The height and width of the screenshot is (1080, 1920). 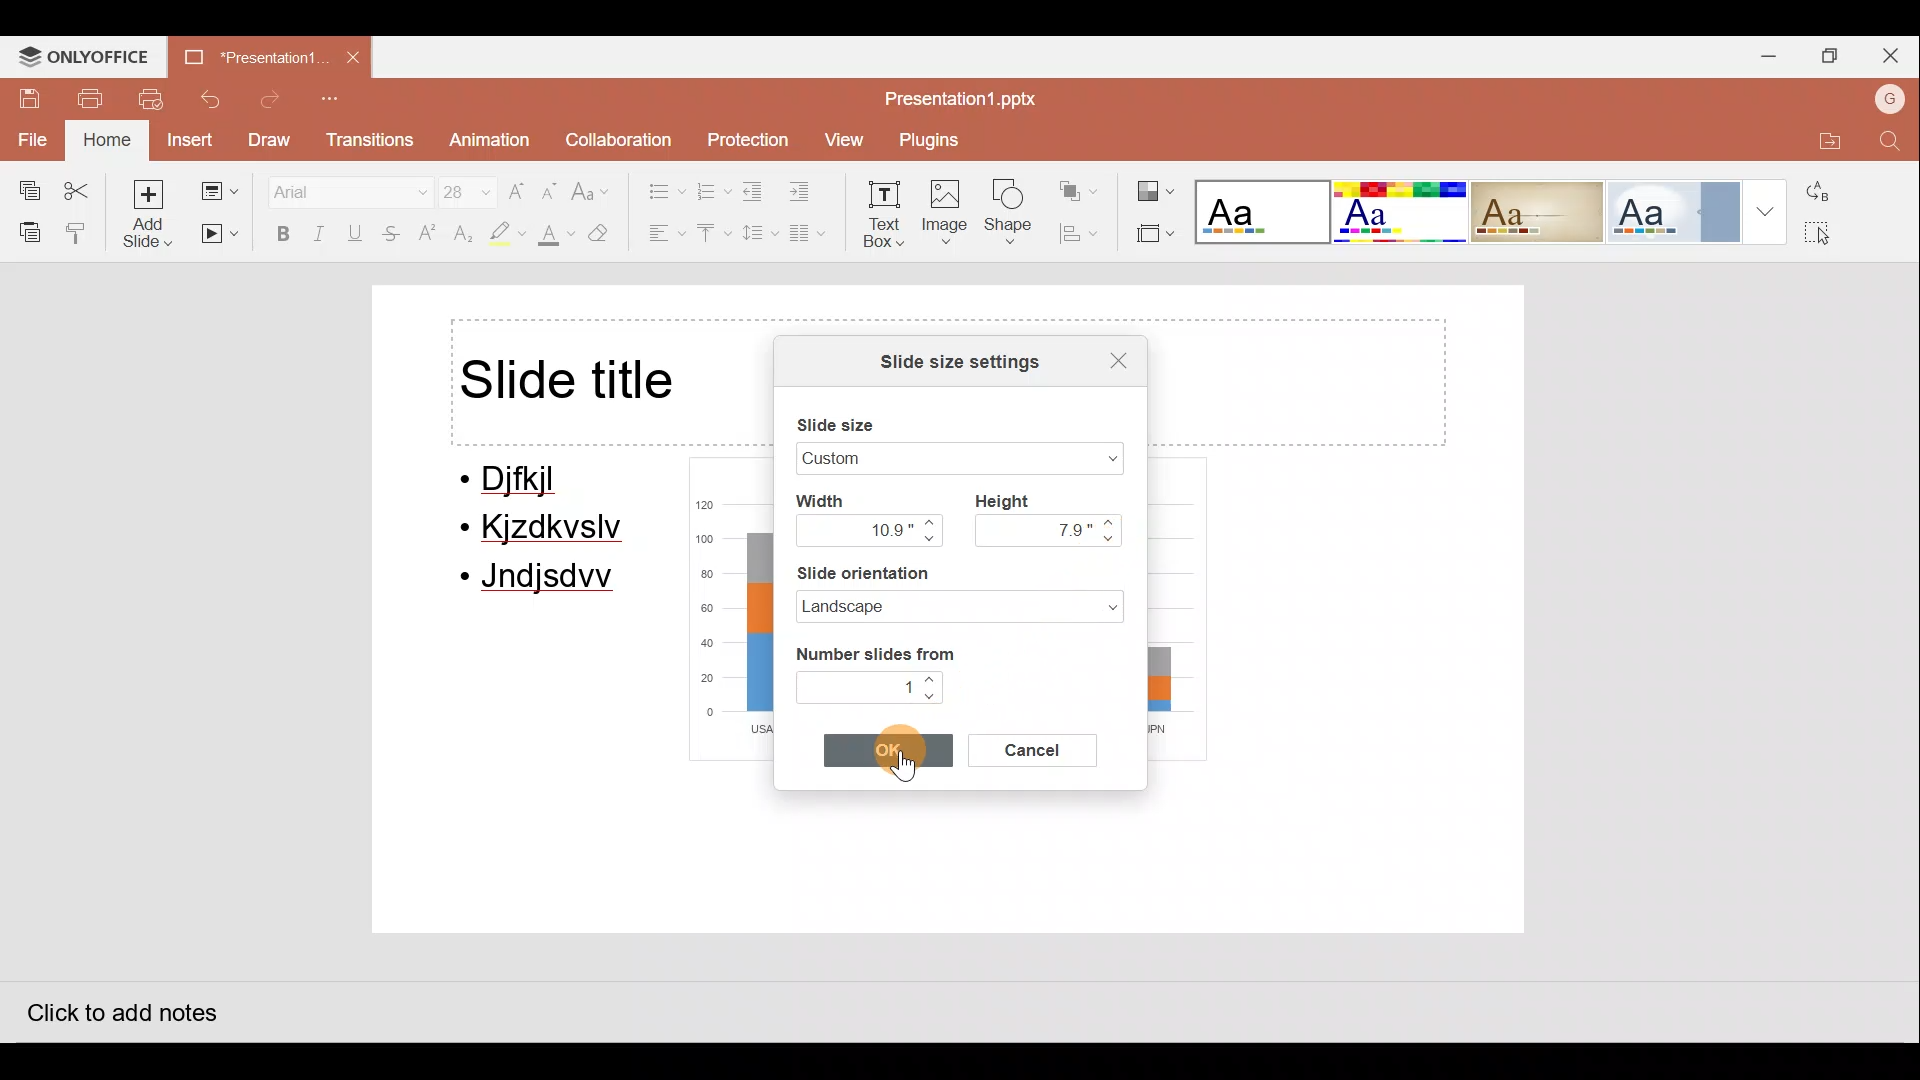 I want to click on Shape, so click(x=1014, y=216).